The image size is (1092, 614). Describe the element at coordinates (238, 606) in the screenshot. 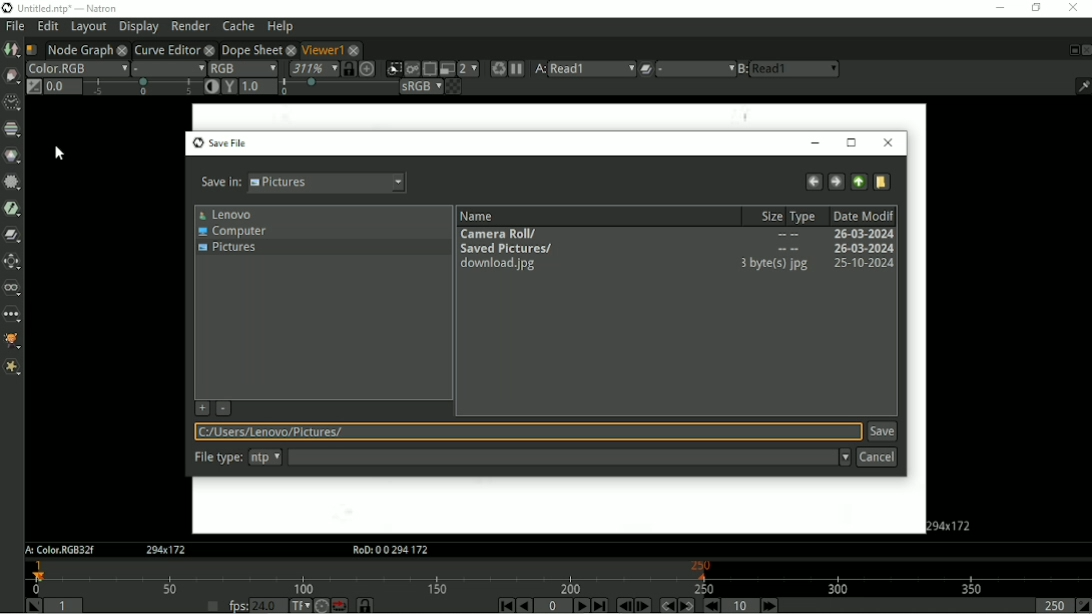

I see `fps` at that location.